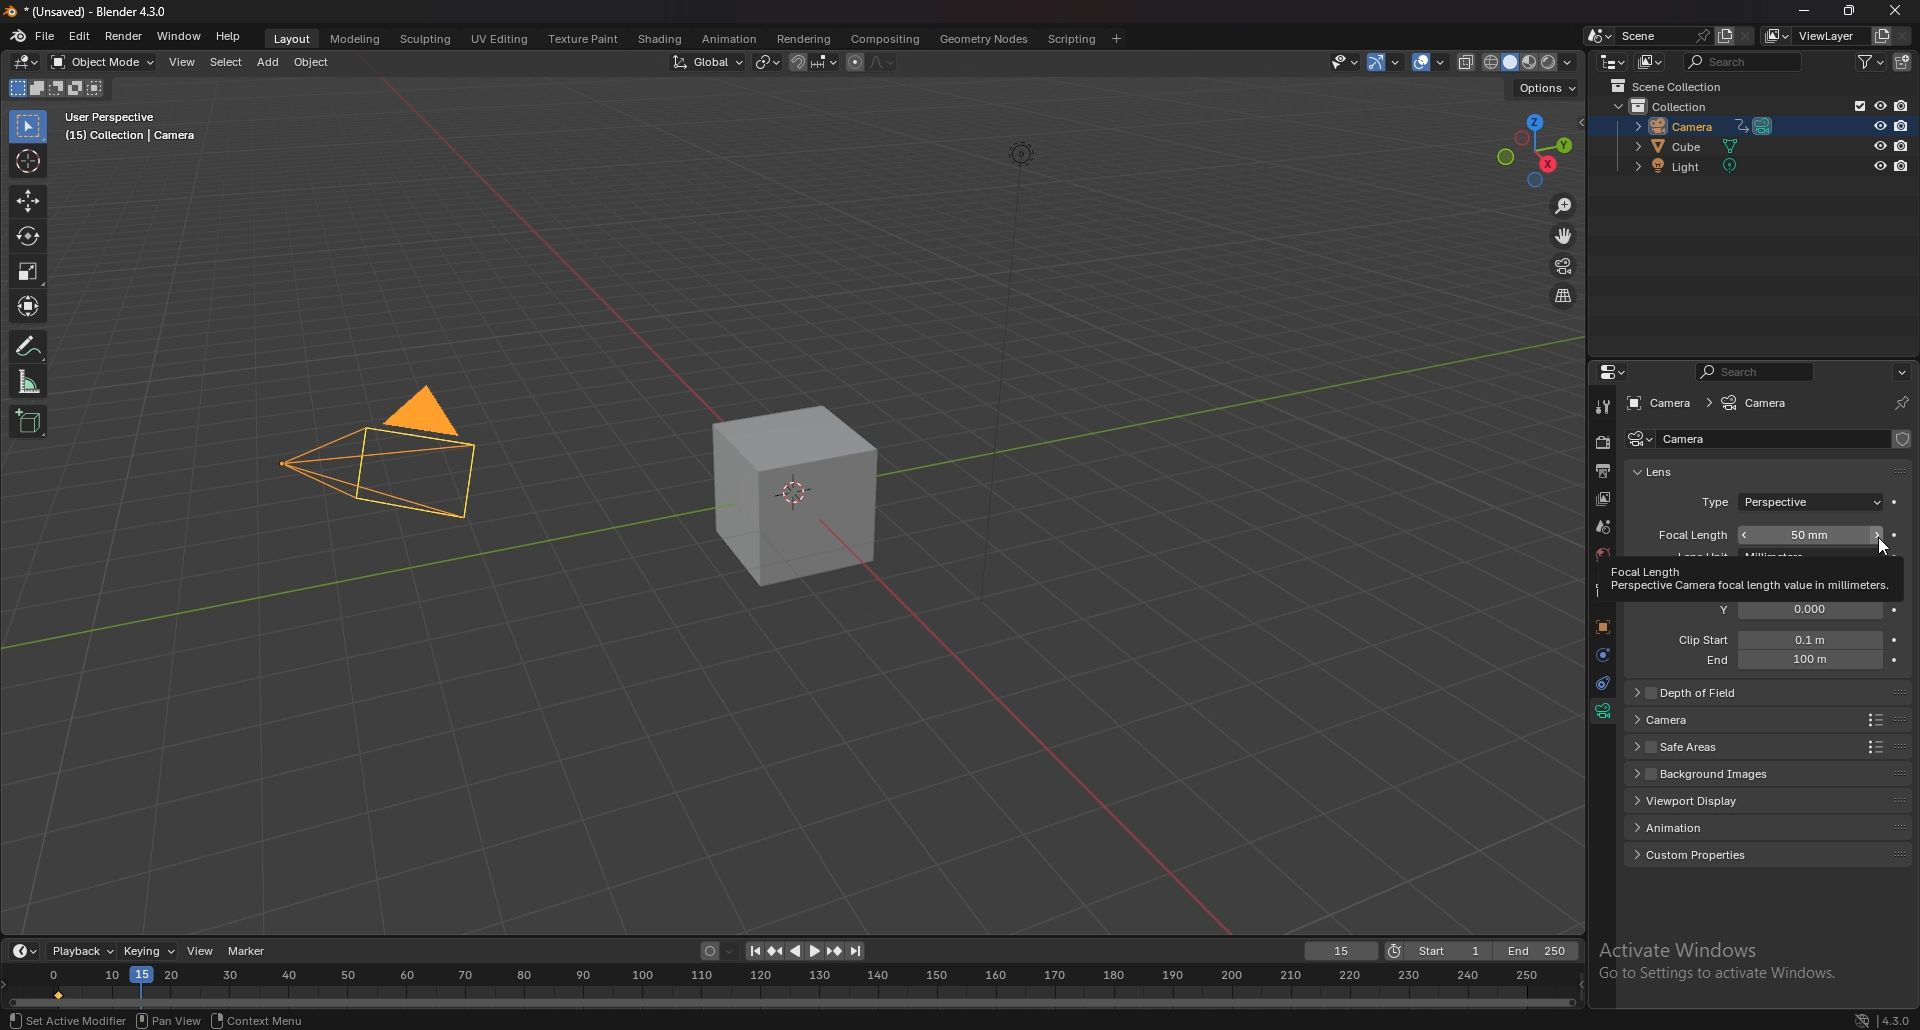 This screenshot has height=1030, width=1920. I want to click on view, so click(182, 61).